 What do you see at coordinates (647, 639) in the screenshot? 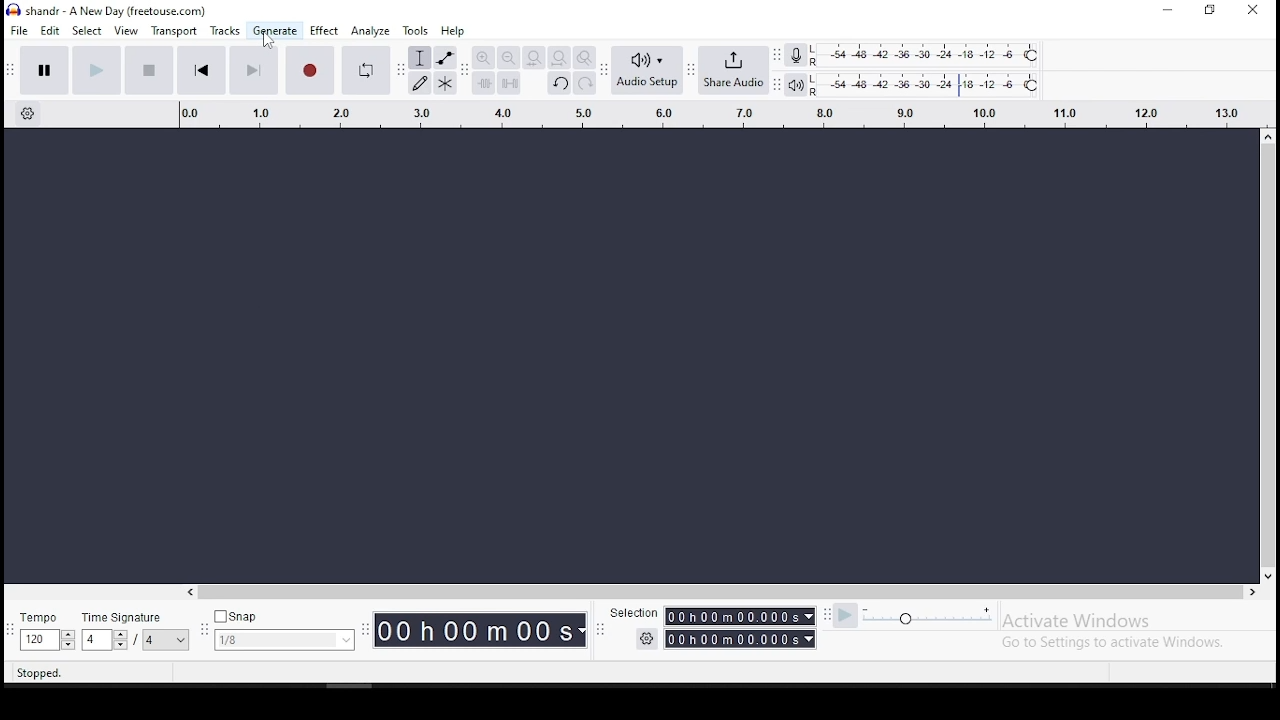
I see `settings` at bounding box center [647, 639].